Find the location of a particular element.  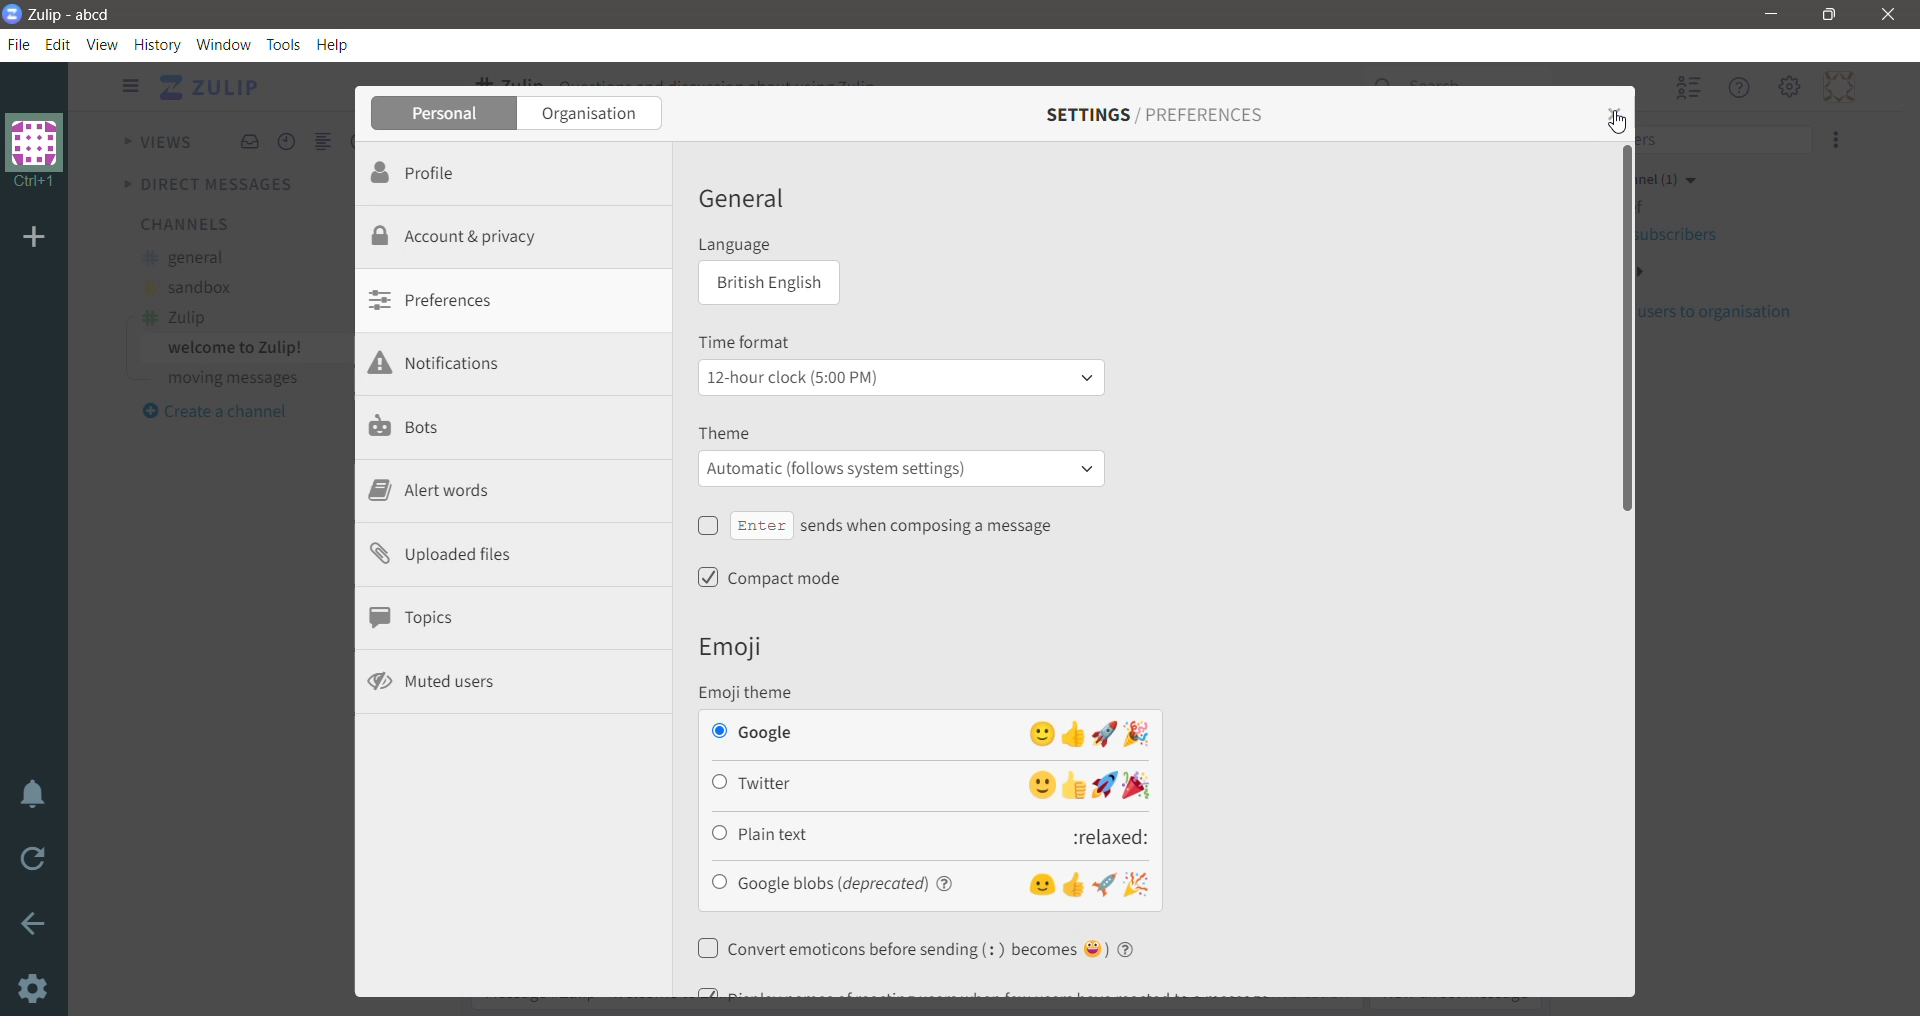

Views is located at coordinates (161, 141).